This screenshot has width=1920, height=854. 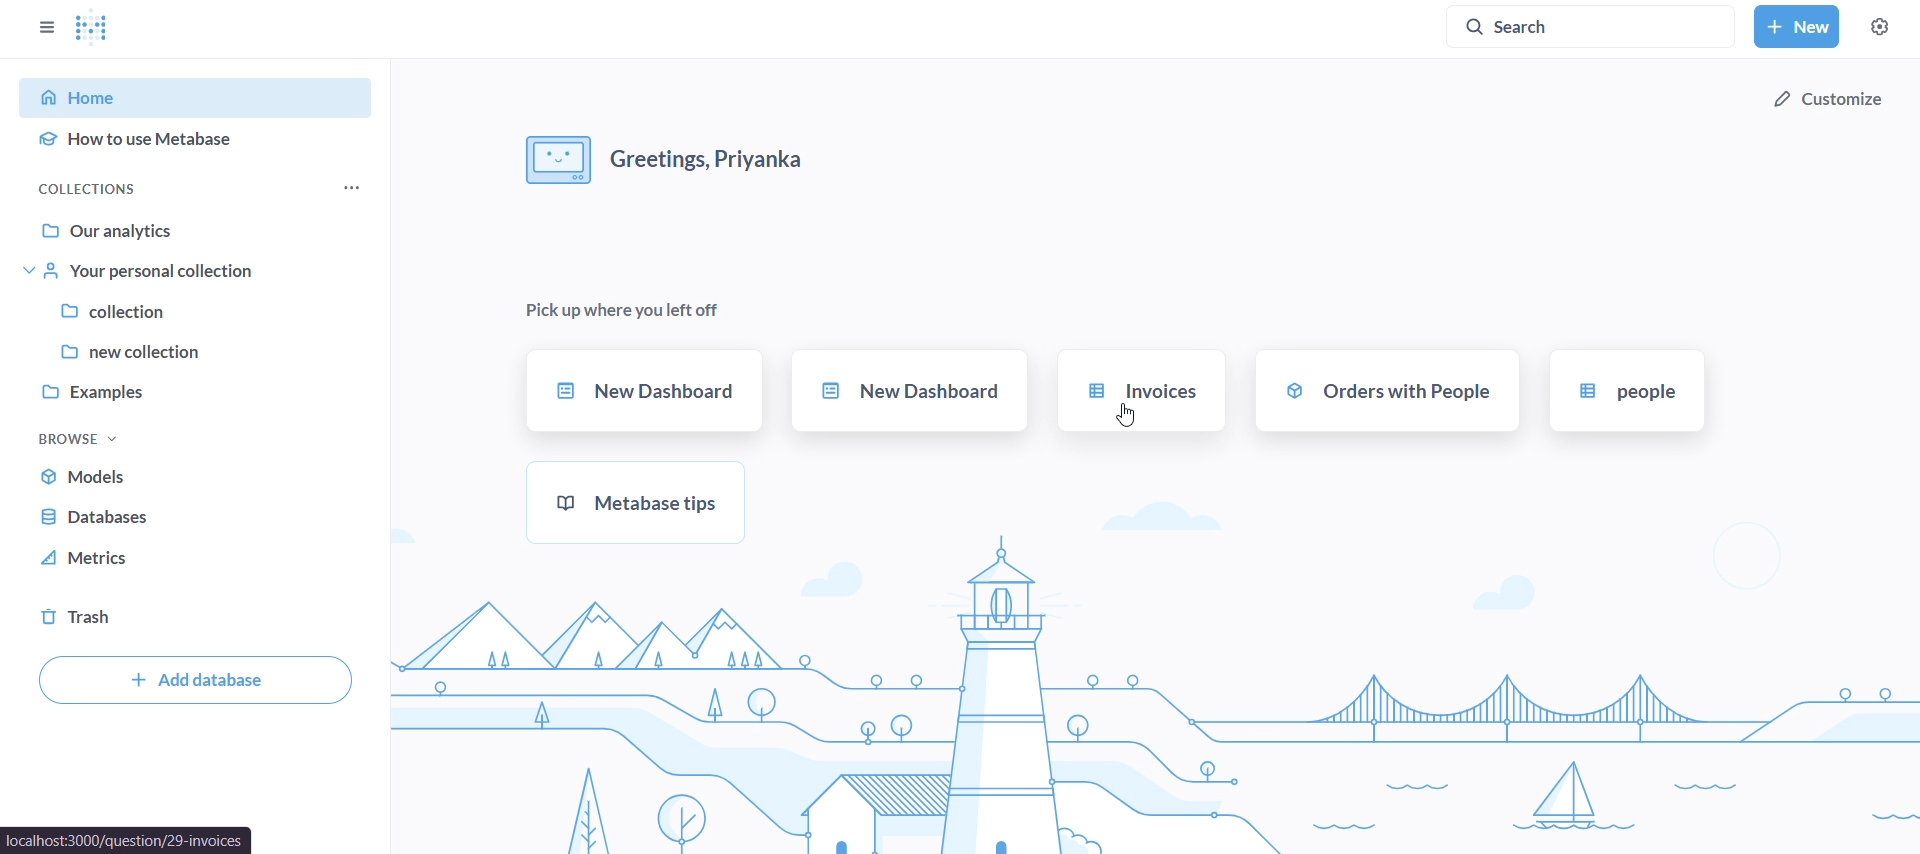 I want to click on pick up where you left off, so click(x=632, y=312).